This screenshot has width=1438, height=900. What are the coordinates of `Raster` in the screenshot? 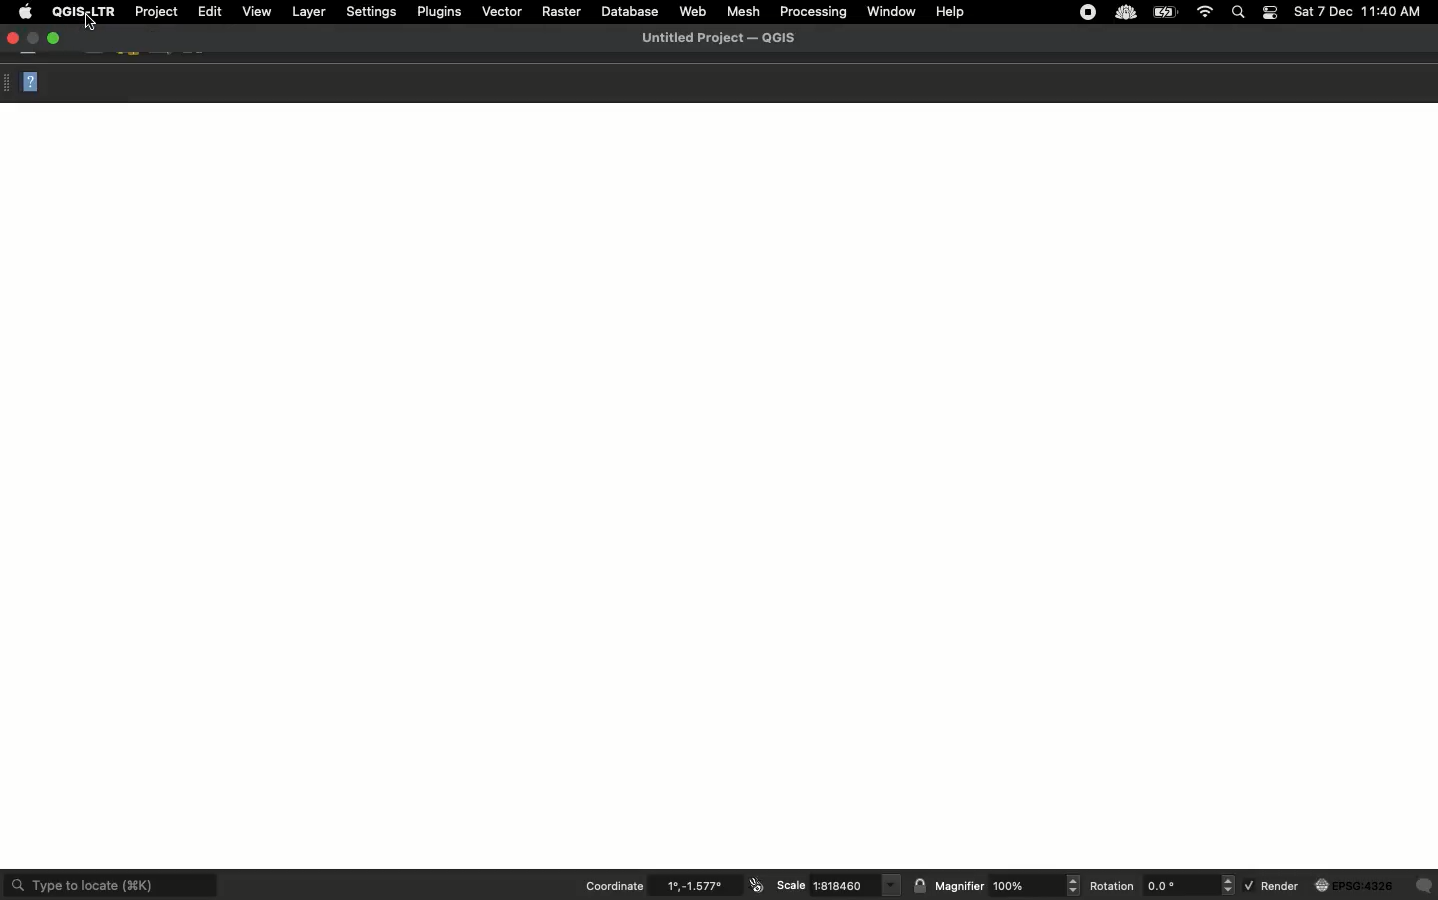 It's located at (563, 12).